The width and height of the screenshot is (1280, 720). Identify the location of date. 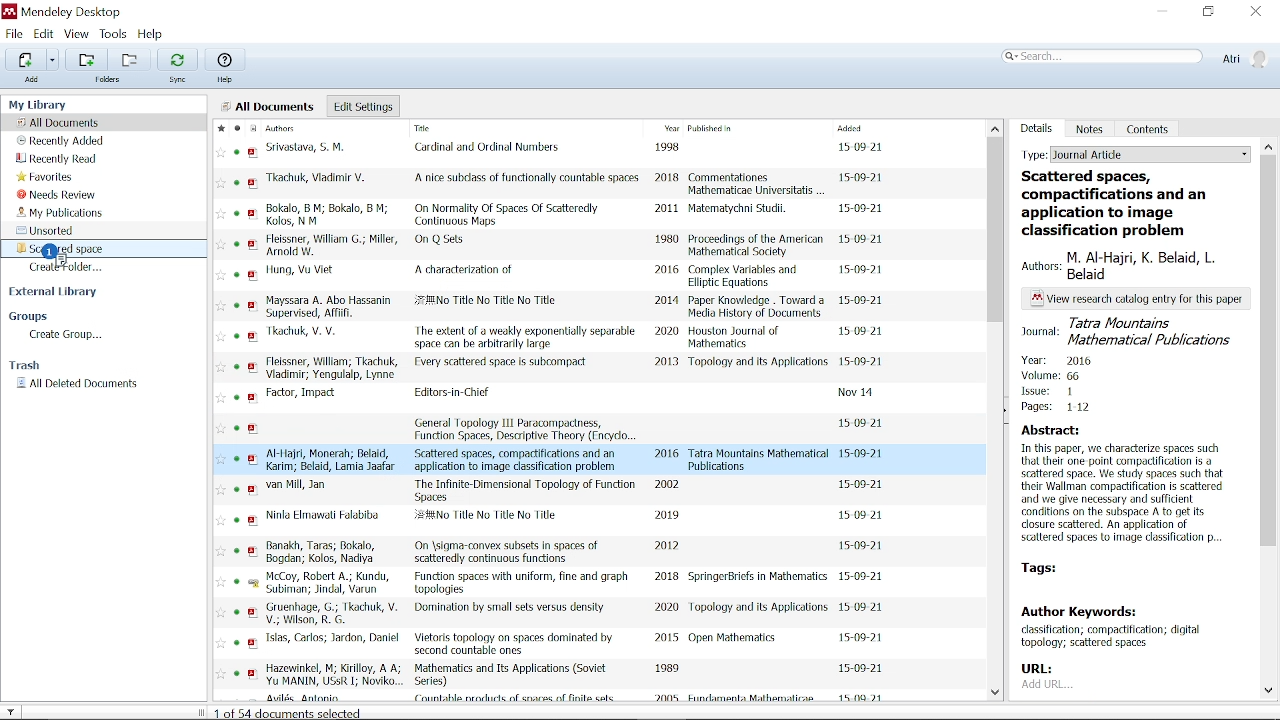
(862, 485).